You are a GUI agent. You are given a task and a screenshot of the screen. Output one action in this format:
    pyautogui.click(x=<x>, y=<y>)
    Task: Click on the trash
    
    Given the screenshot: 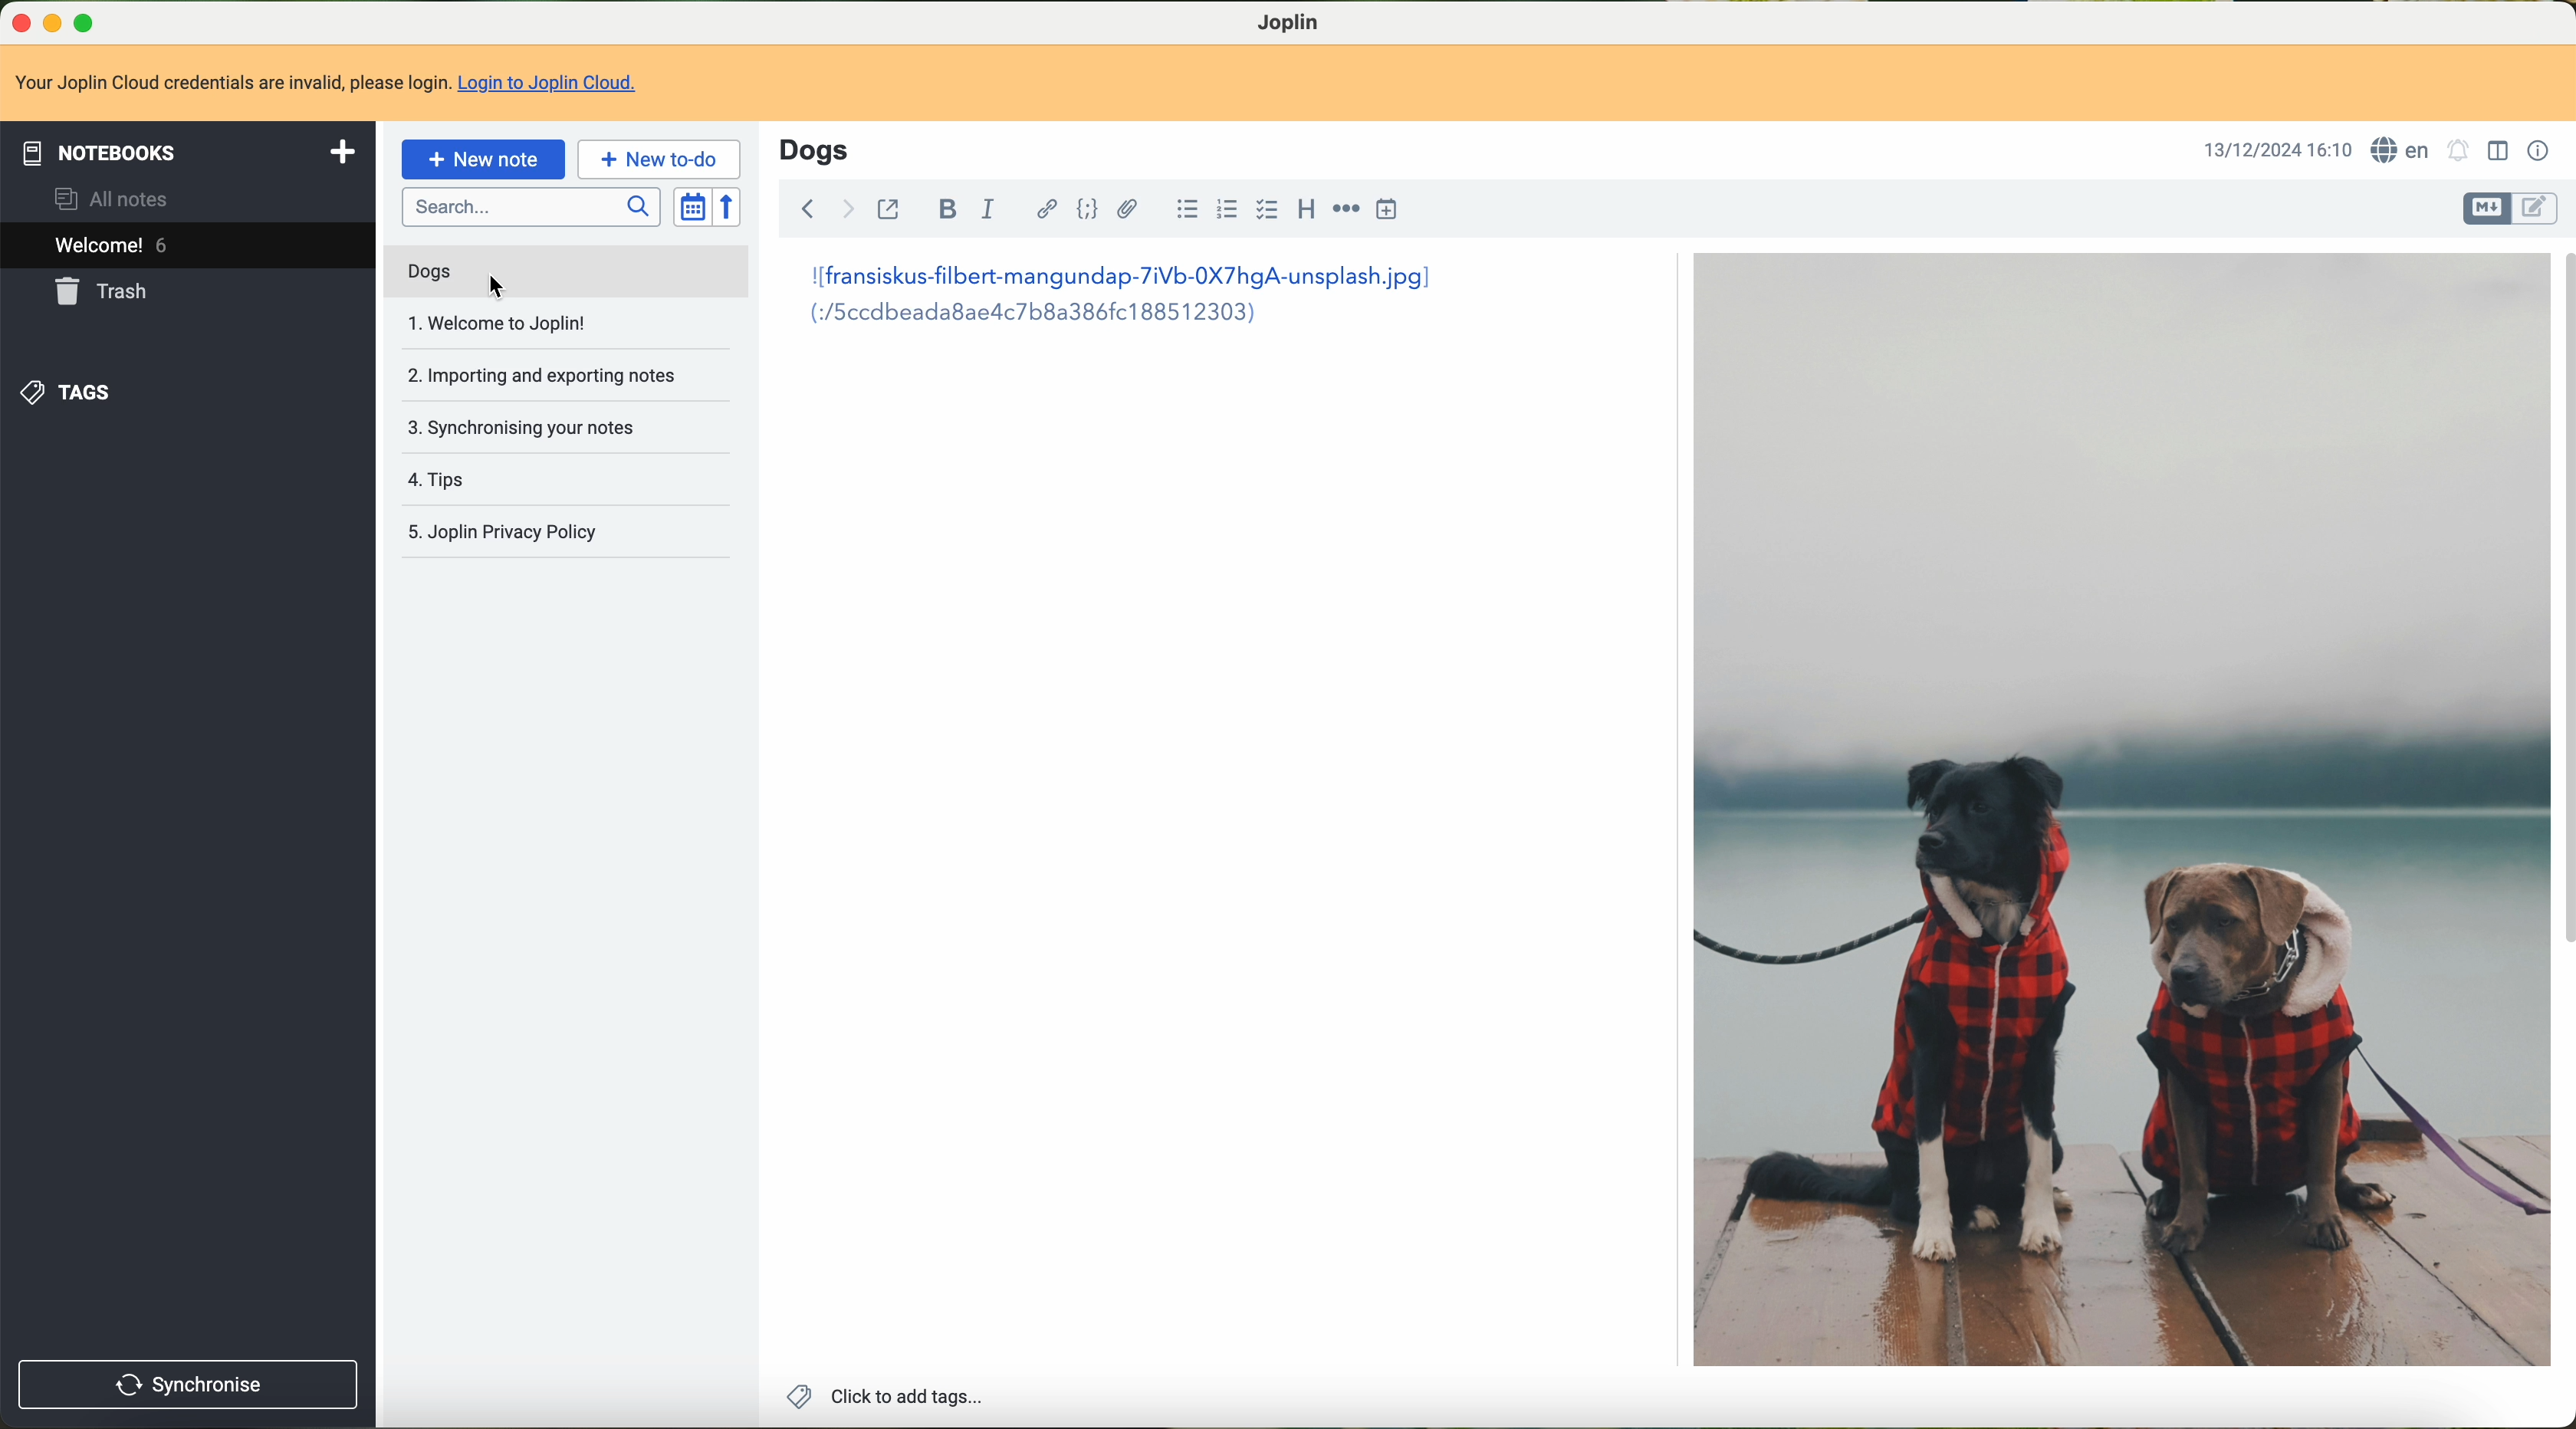 What is the action you would take?
    pyautogui.click(x=109, y=291)
    